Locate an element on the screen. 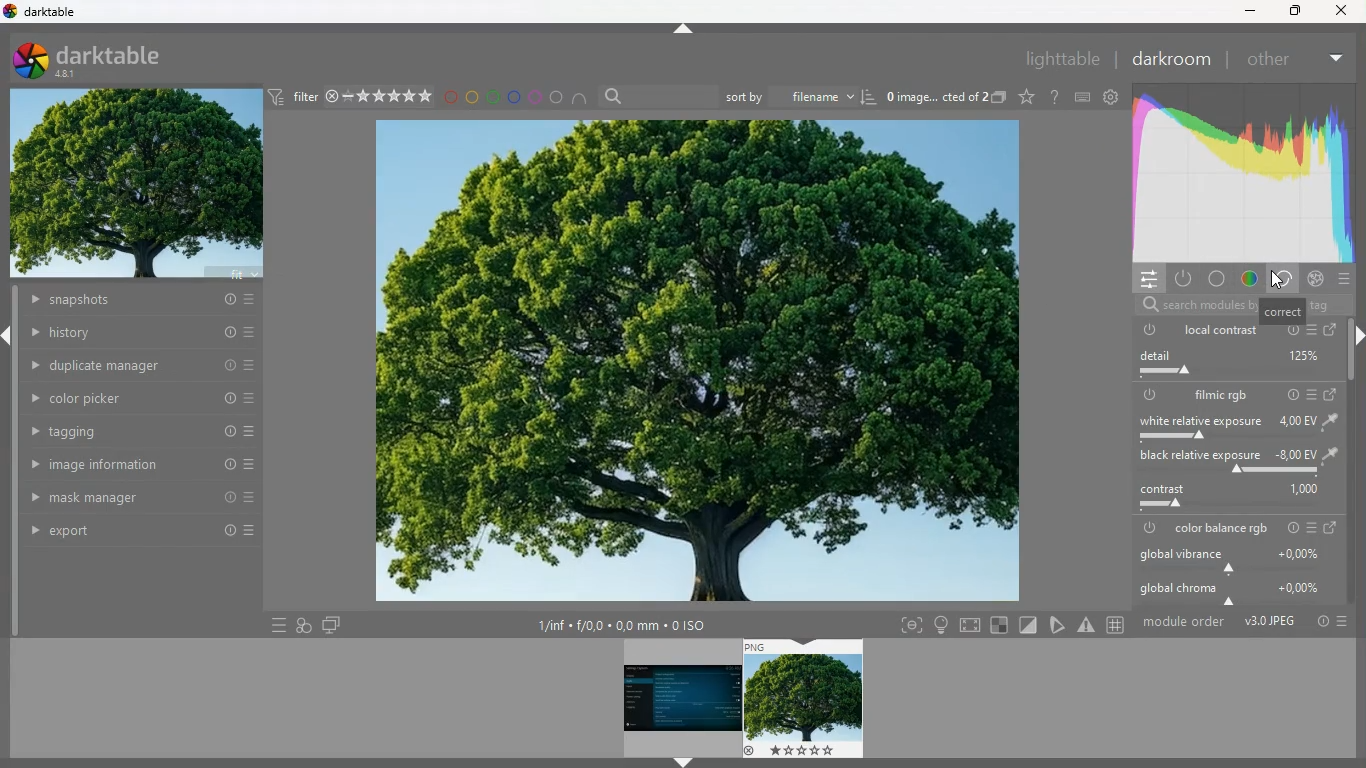 The height and width of the screenshot is (768, 1366). detail is located at coordinates (1233, 363).